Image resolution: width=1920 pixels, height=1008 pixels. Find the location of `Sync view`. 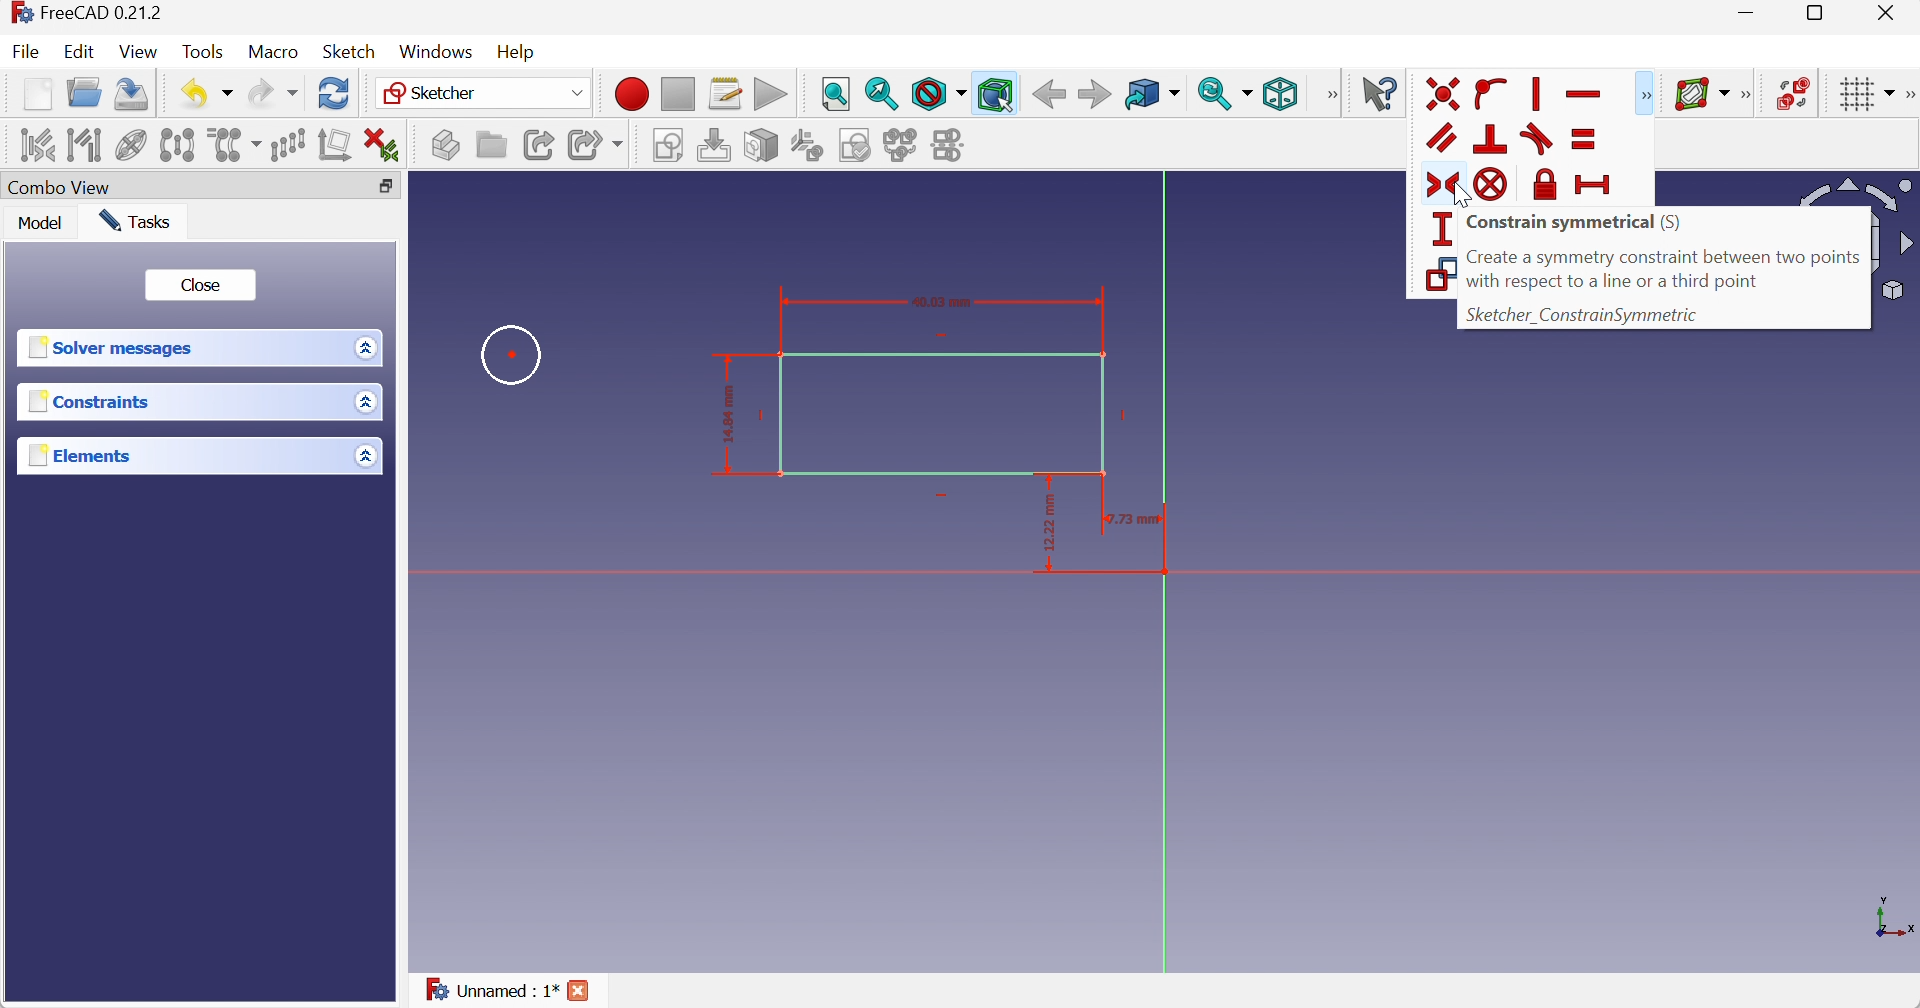

Sync view is located at coordinates (1226, 94).